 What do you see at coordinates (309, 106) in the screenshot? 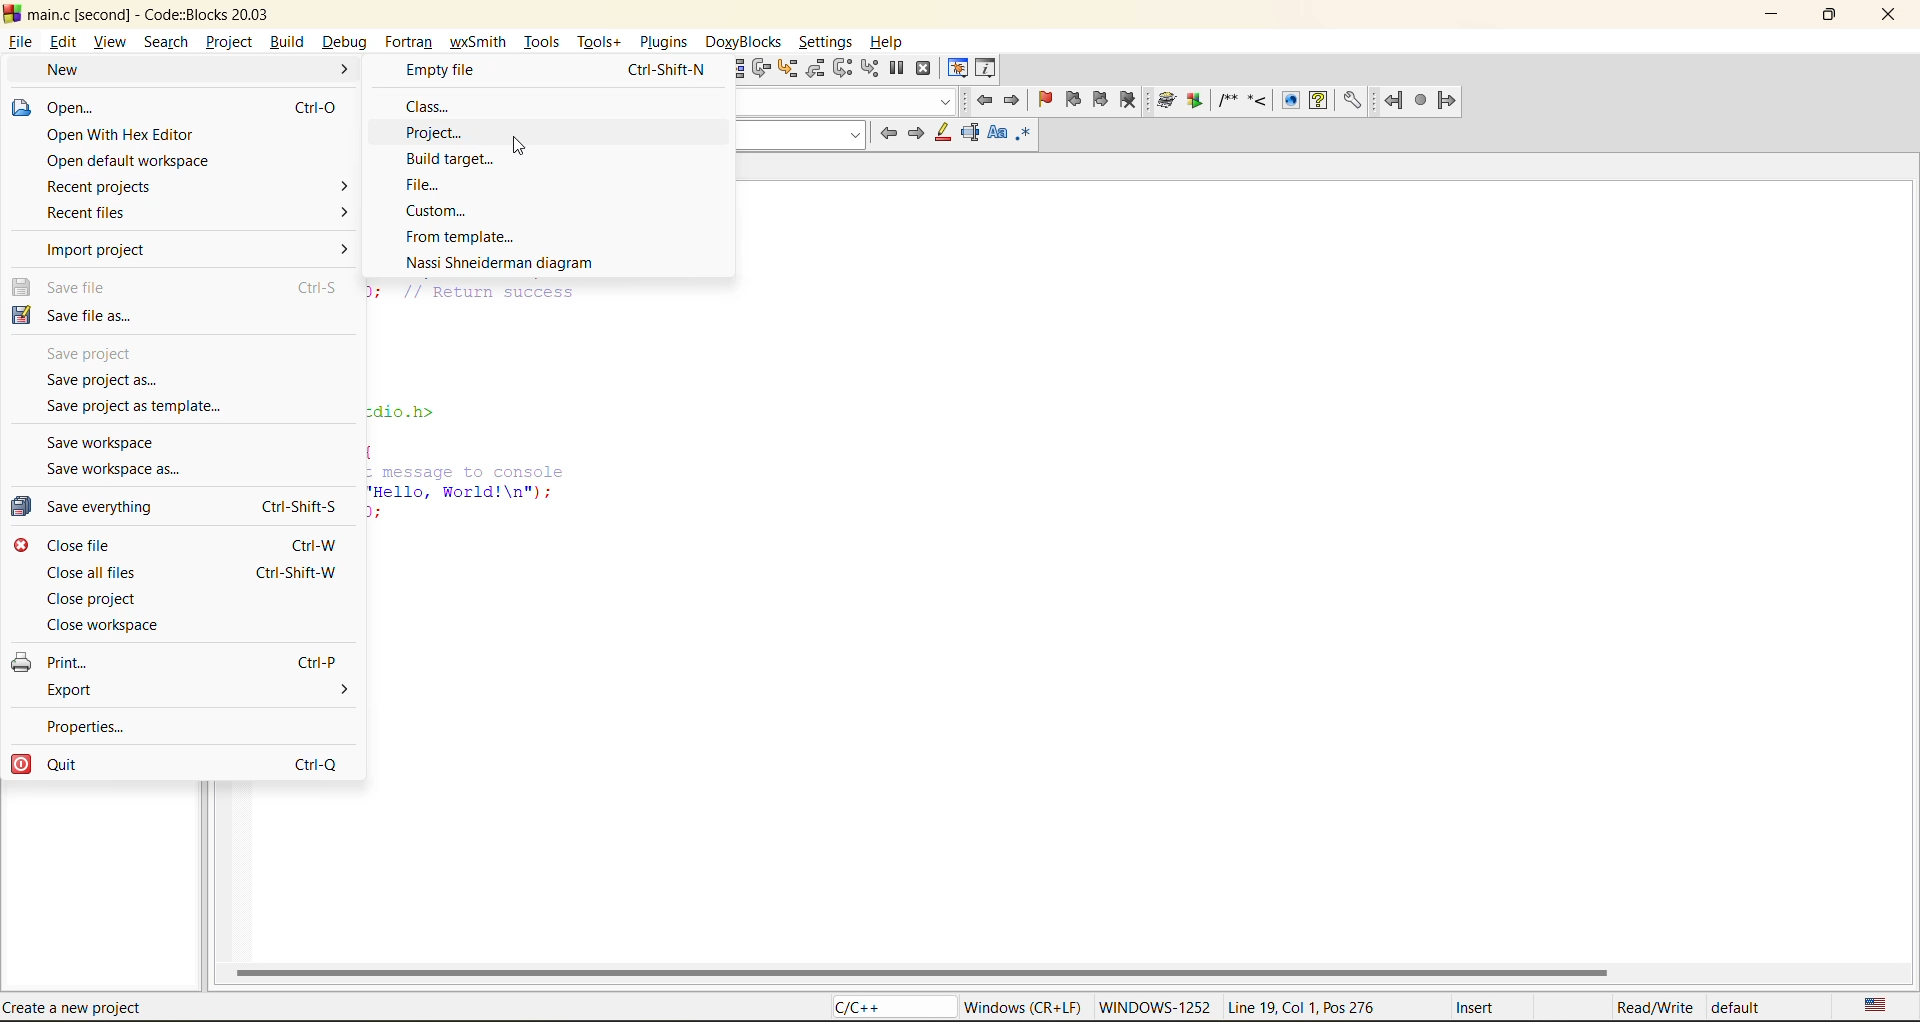
I see `Ctr-O` at bounding box center [309, 106].